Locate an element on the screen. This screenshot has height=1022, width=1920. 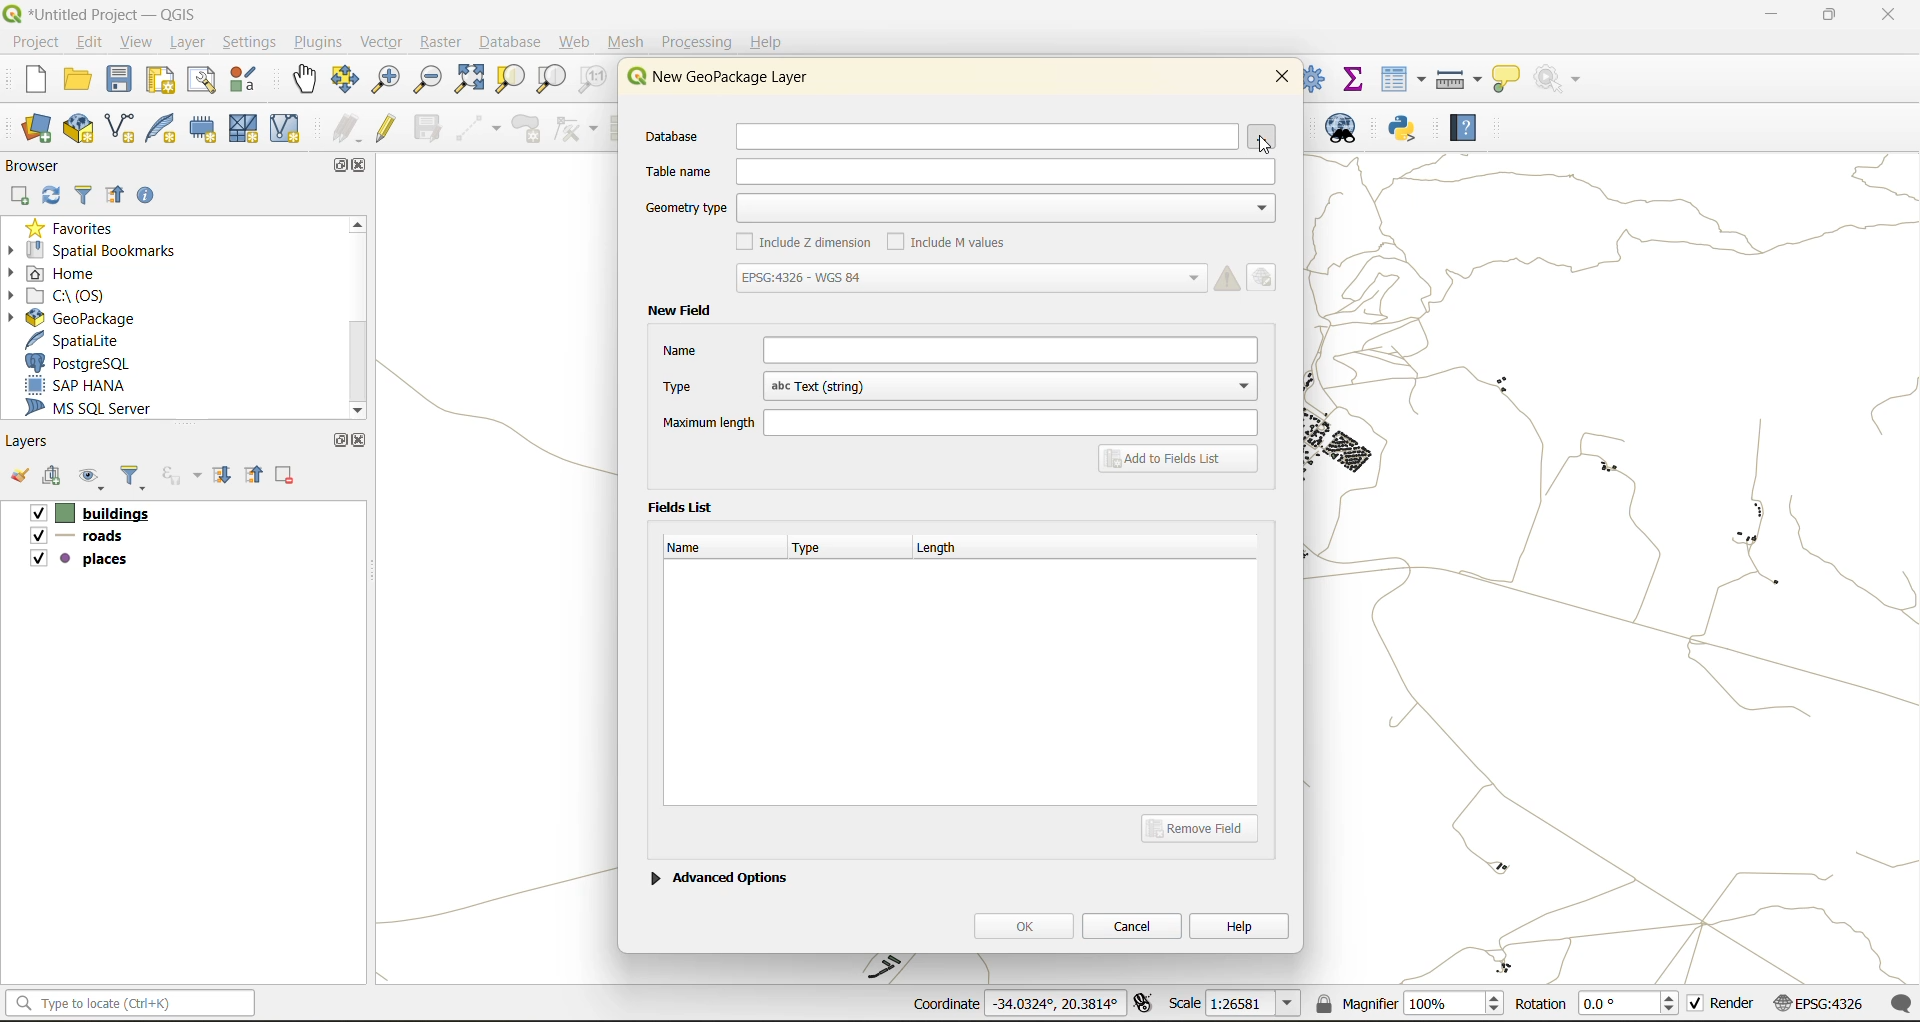
c\:os is located at coordinates (75, 294).